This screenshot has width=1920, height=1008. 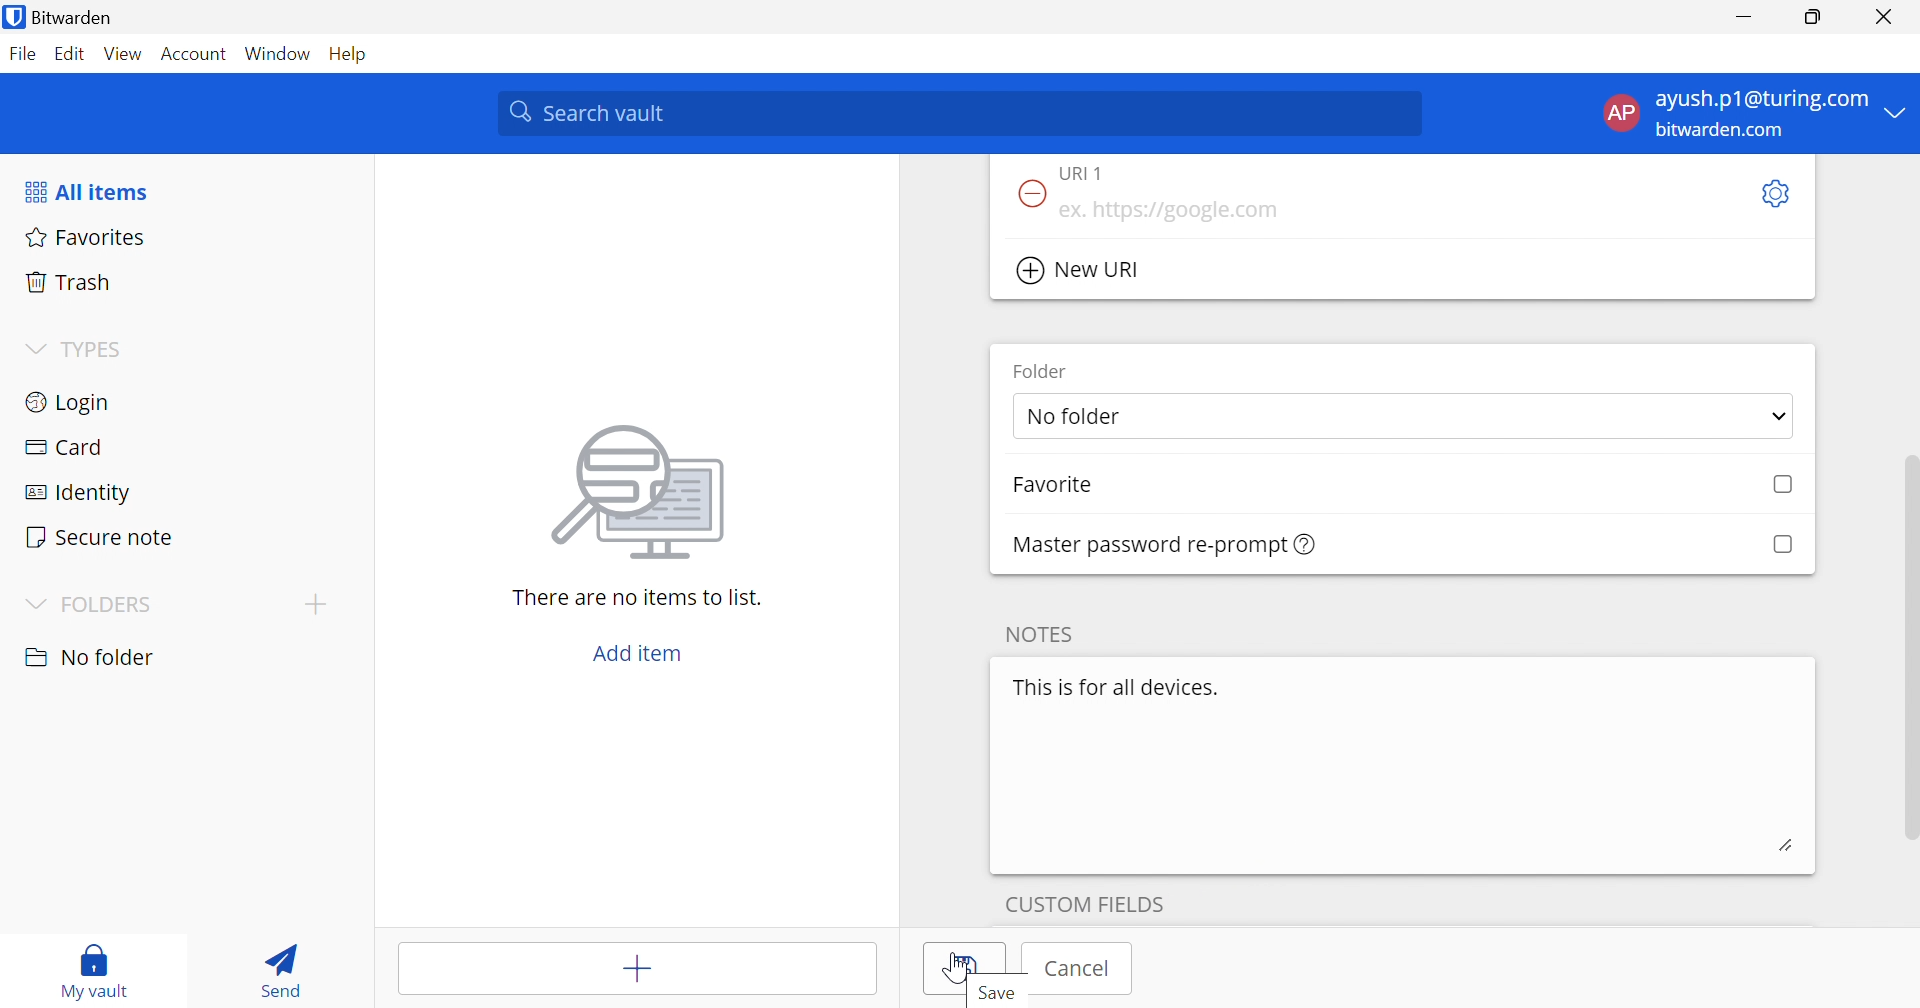 What do you see at coordinates (1036, 634) in the screenshot?
I see `NOTES` at bounding box center [1036, 634].